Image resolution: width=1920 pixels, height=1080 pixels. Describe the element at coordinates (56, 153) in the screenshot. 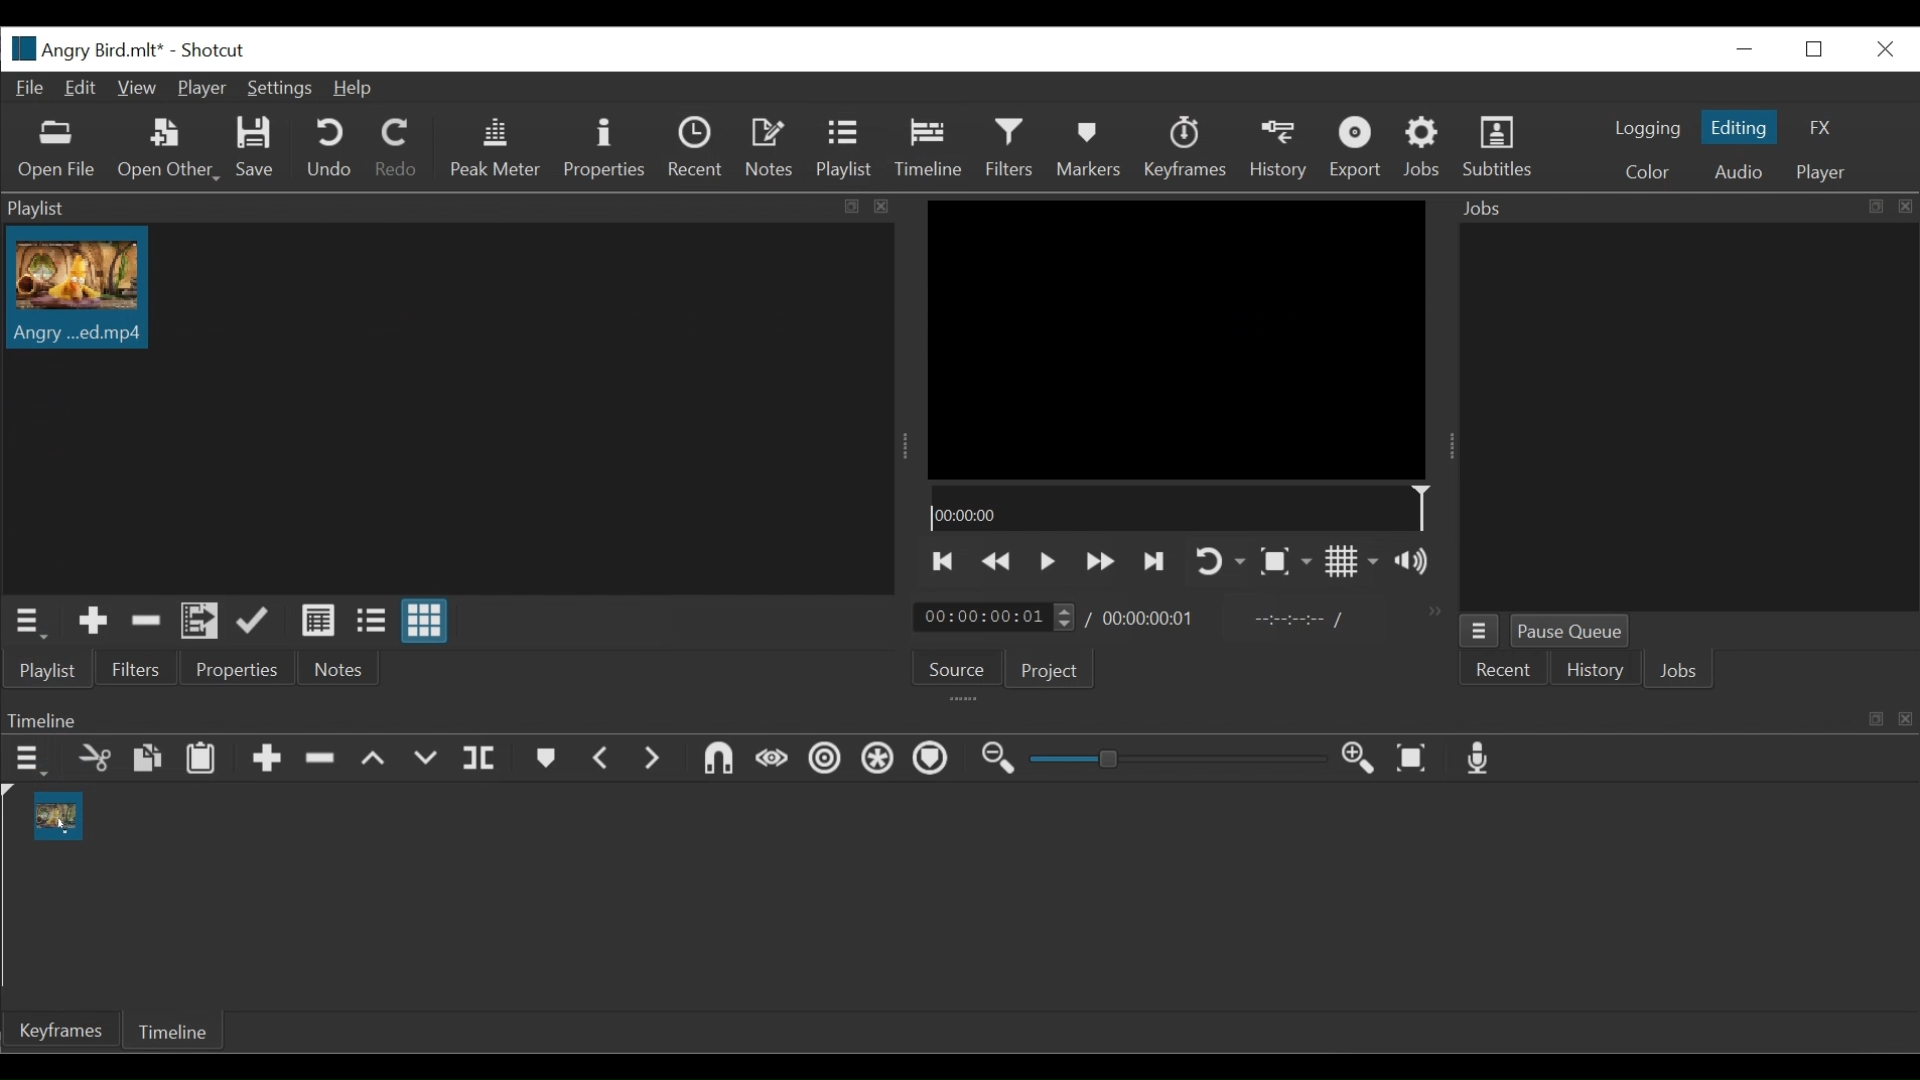

I see `Open File` at that location.